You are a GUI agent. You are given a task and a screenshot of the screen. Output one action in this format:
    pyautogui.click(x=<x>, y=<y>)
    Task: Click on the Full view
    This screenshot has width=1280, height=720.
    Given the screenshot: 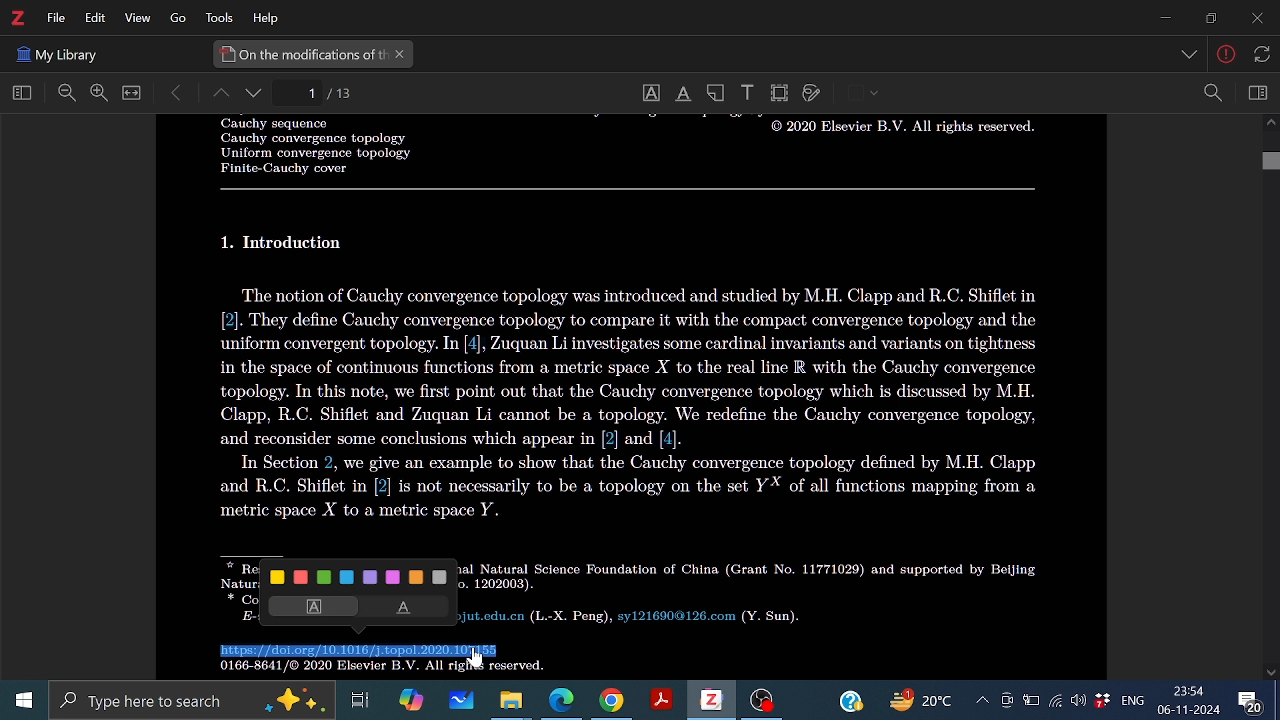 What is the action you would take?
    pyautogui.click(x=132, y=93)
    